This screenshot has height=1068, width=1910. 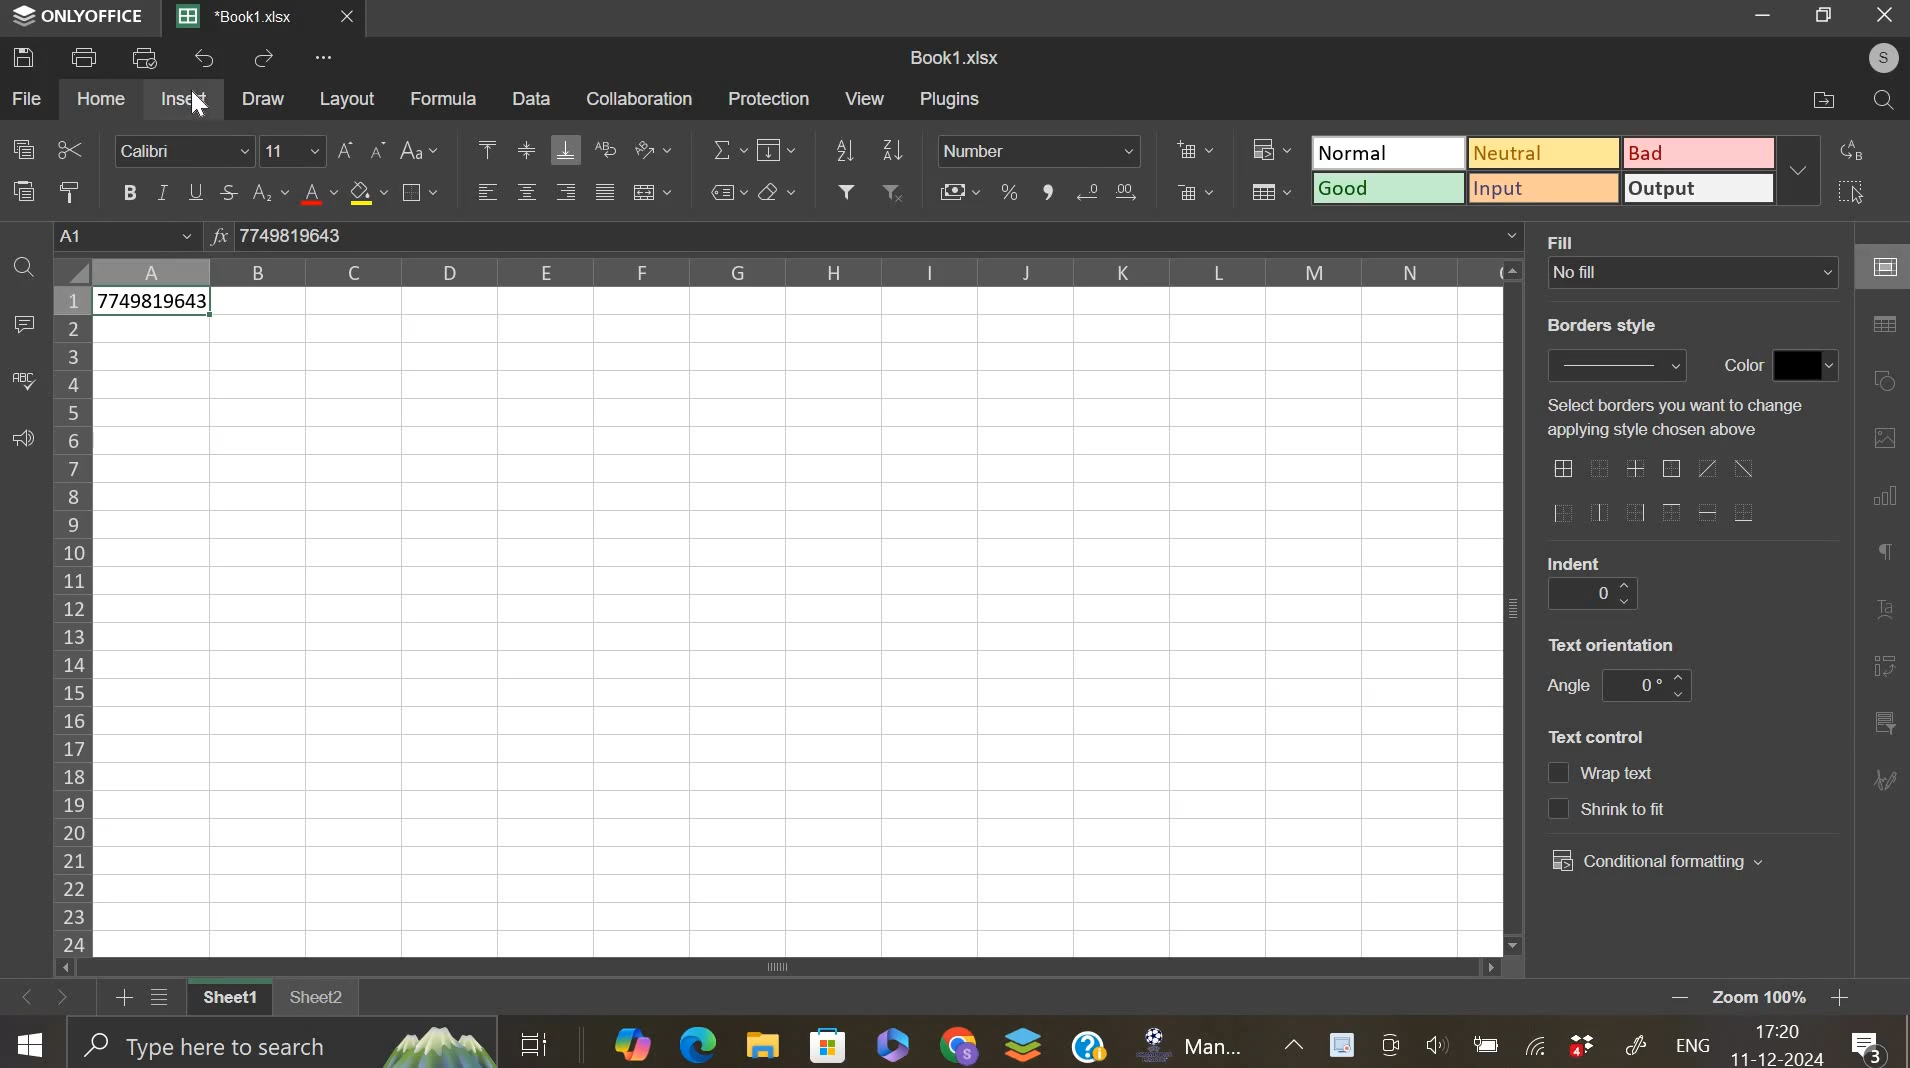 I want to click on comma format, so click(x=1048, y=190).